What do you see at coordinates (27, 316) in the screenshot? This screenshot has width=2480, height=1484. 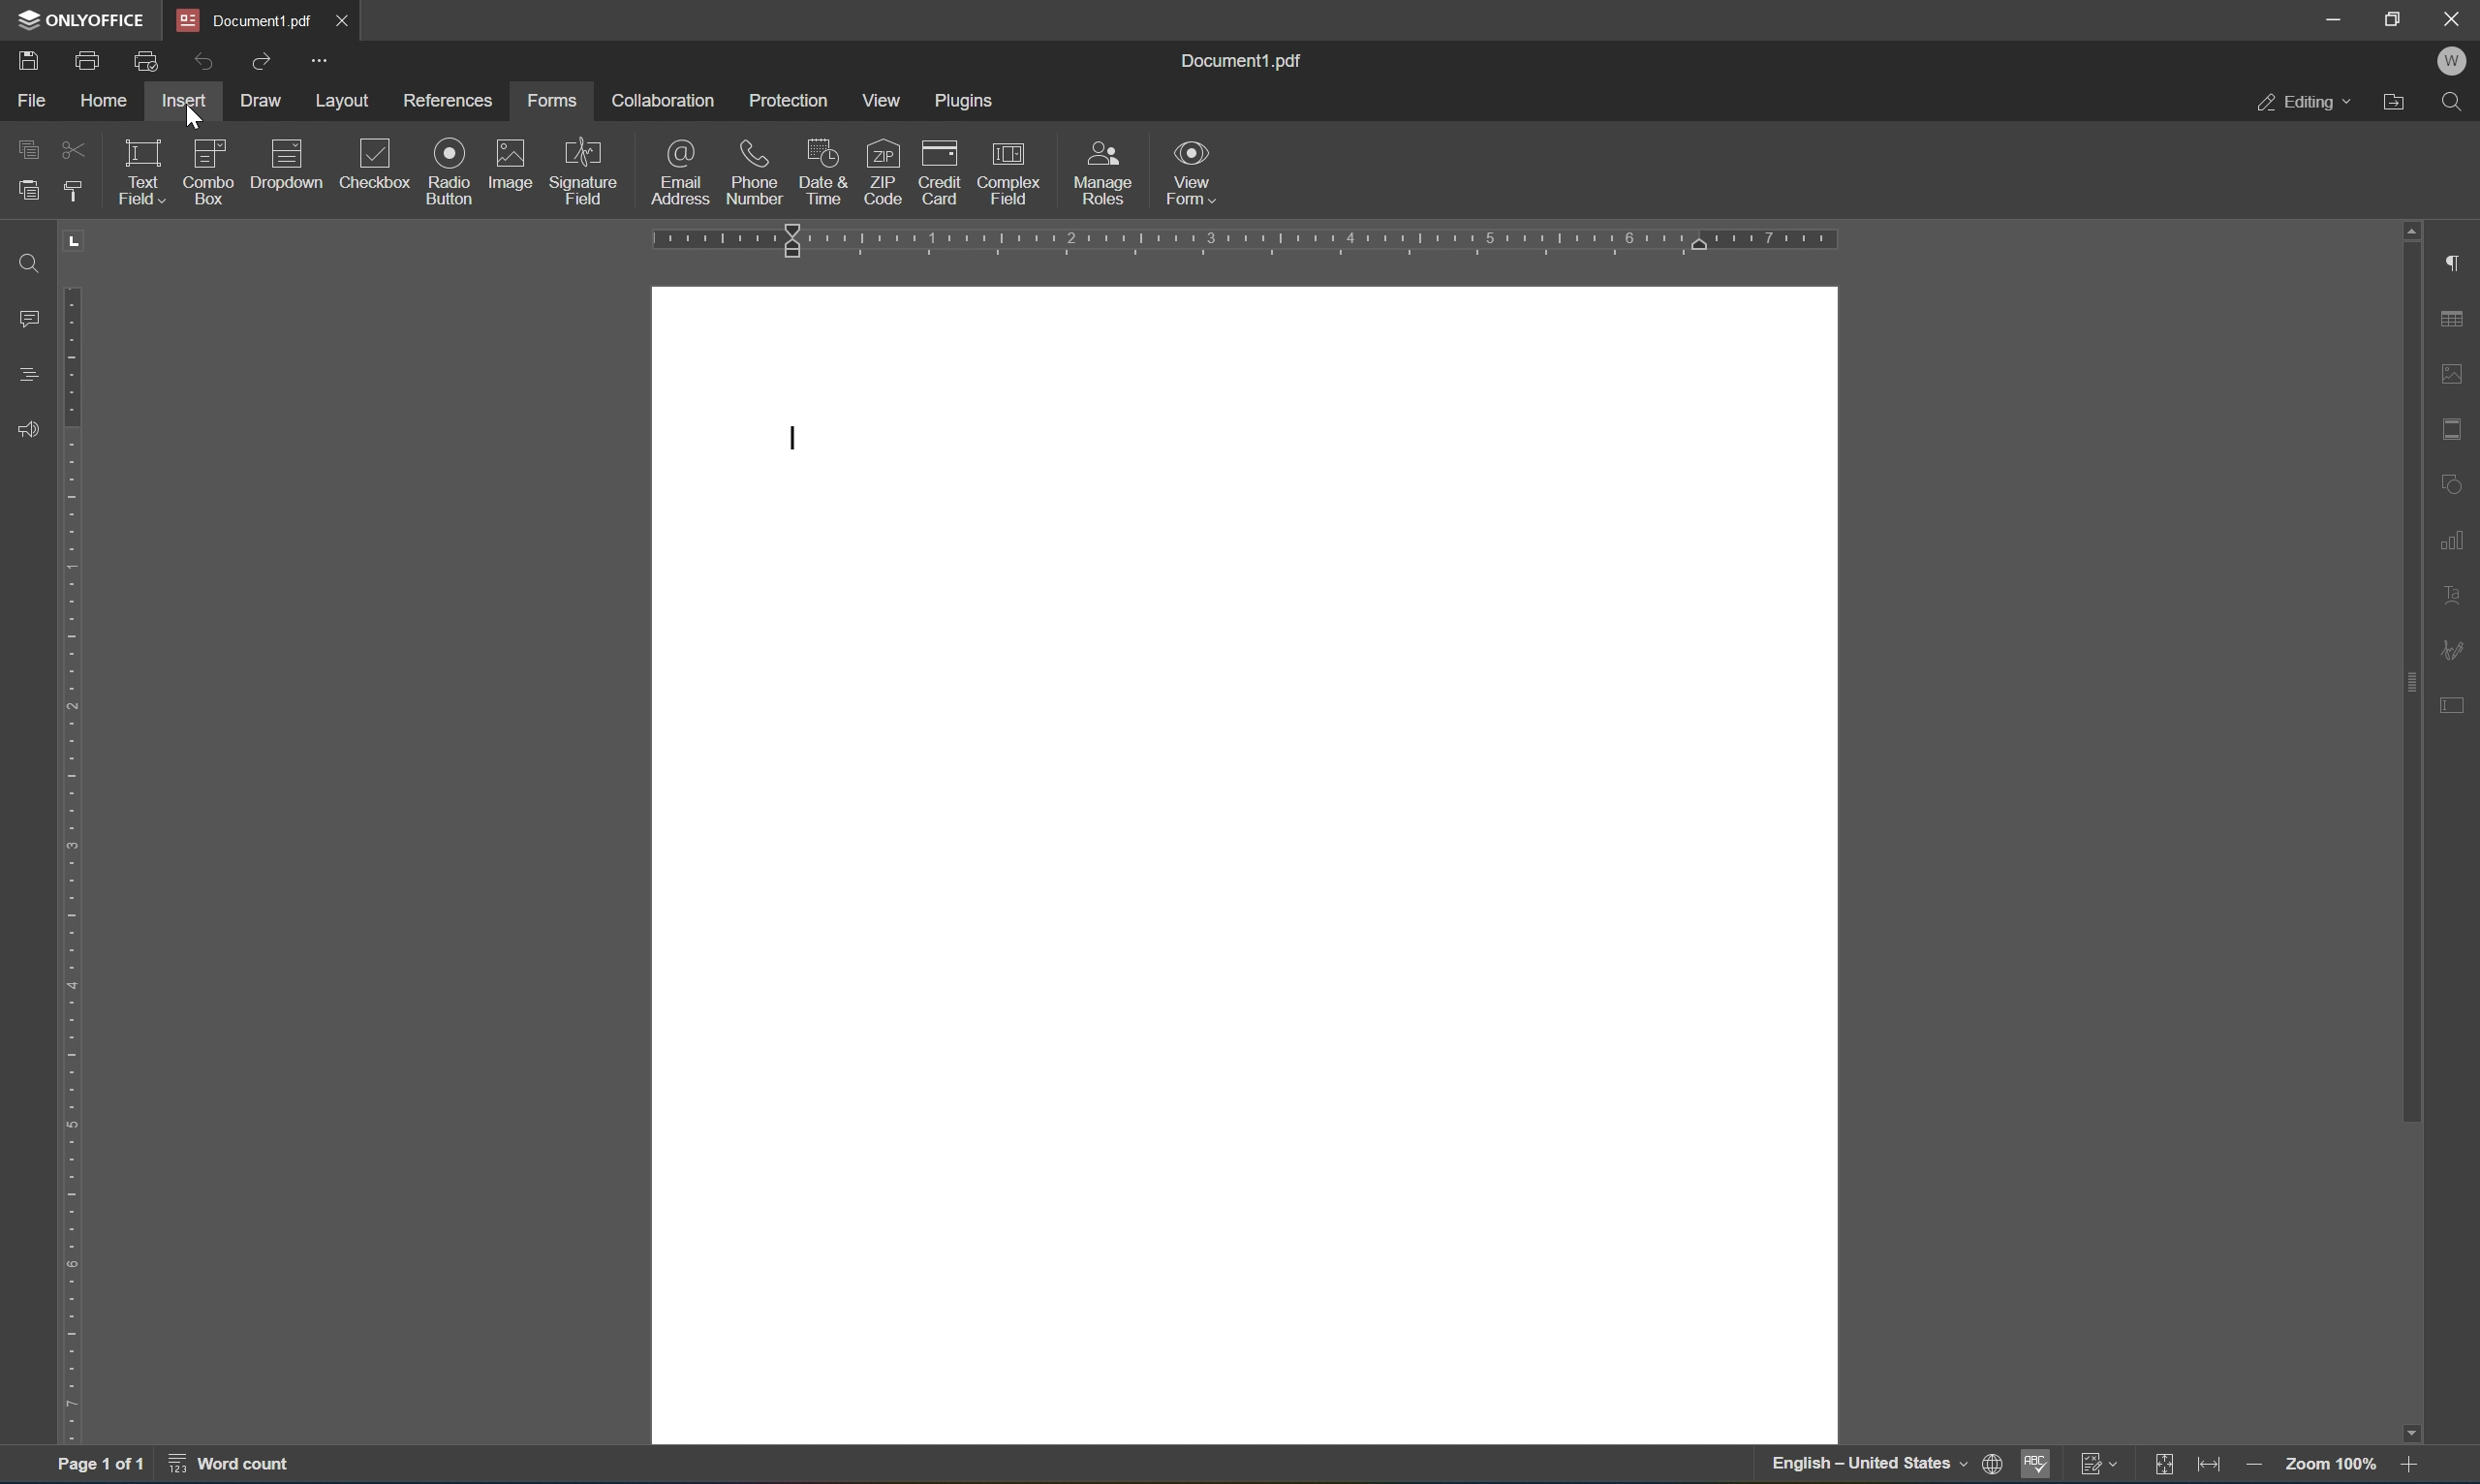 I see `comments` at bounding box center [27, 316].